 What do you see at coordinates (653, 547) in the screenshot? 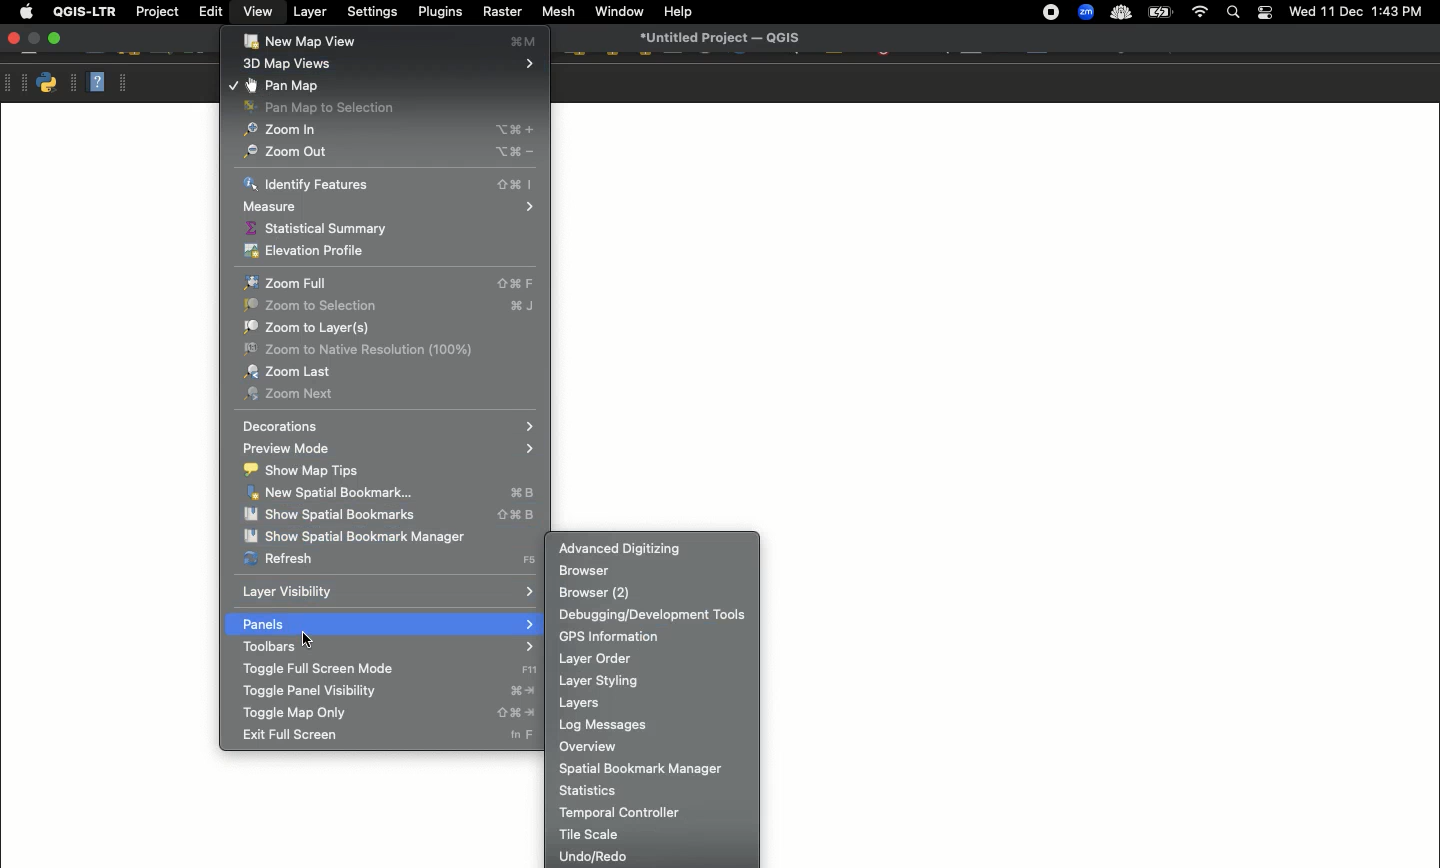
I see `Advanced digitizing` at bounding box center [653, 547].